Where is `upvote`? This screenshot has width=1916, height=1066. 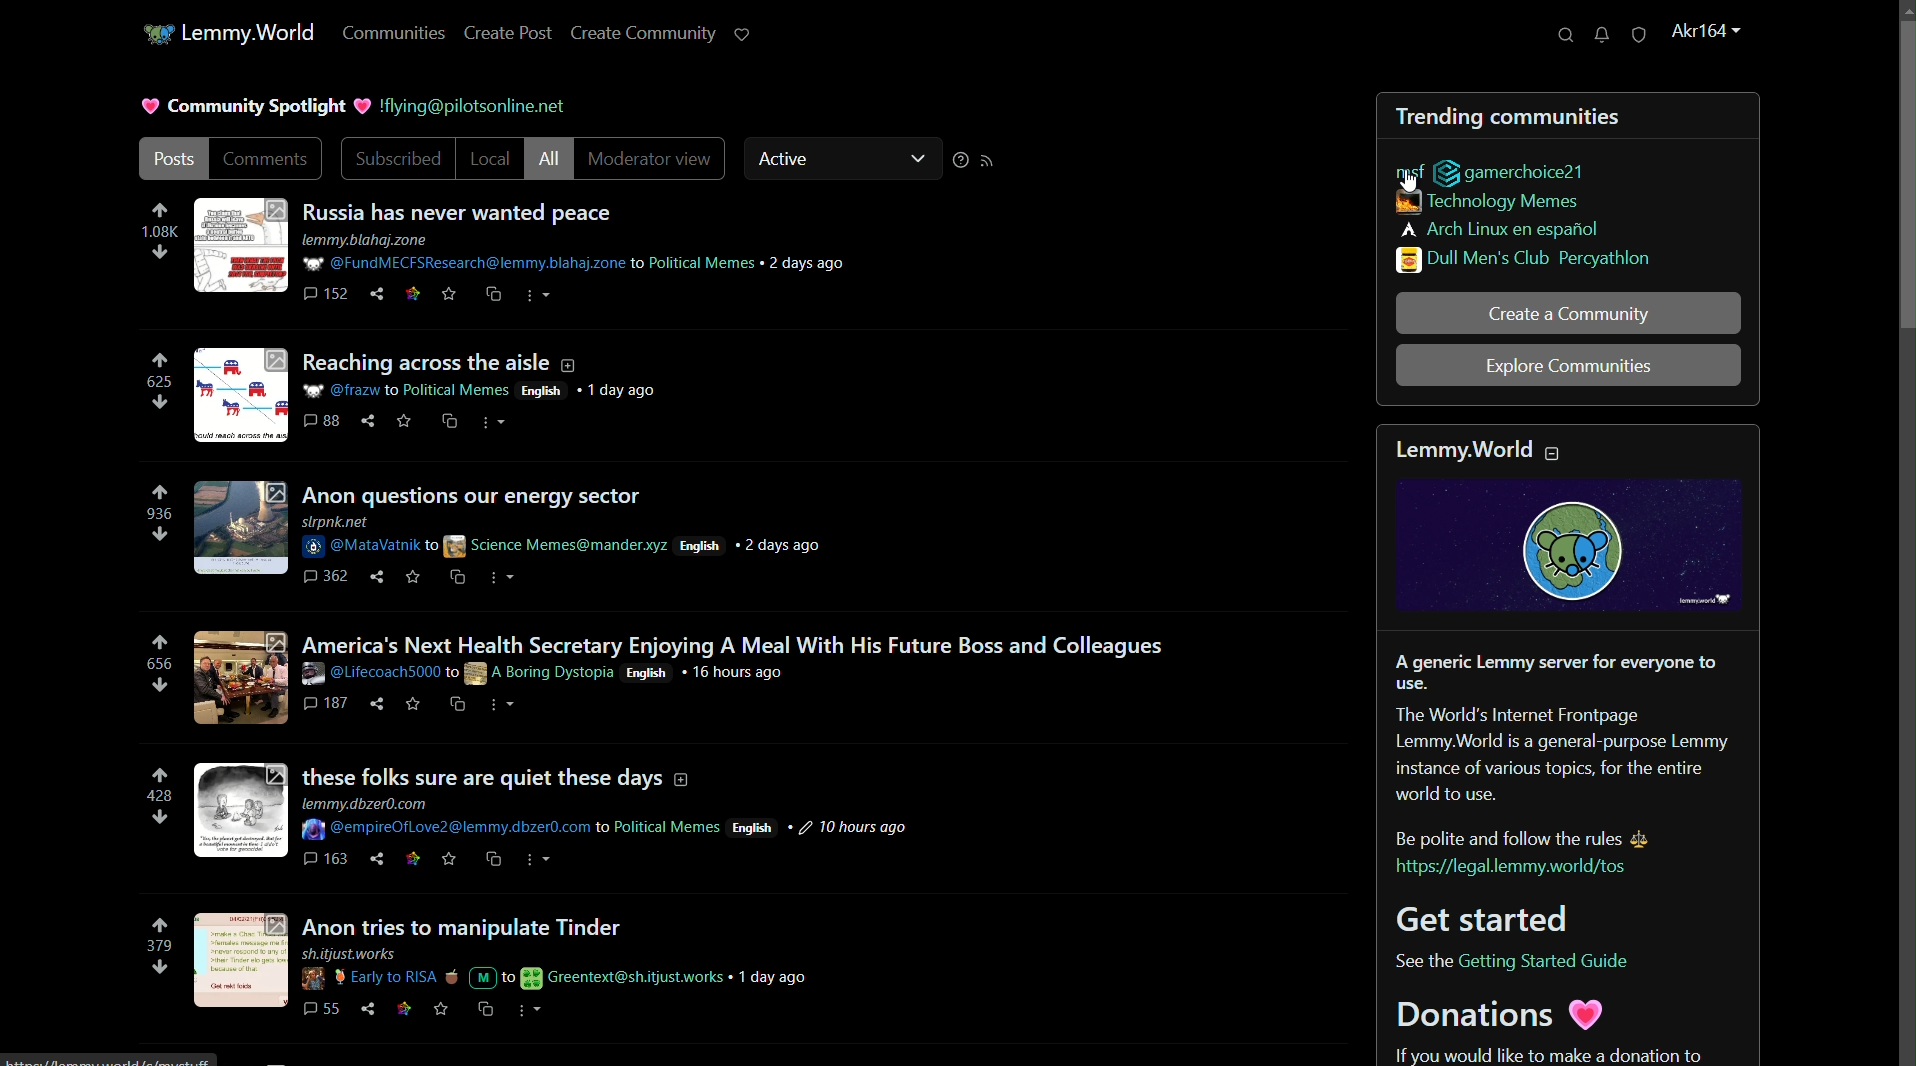
upvote is located at coordinates (159, 925).